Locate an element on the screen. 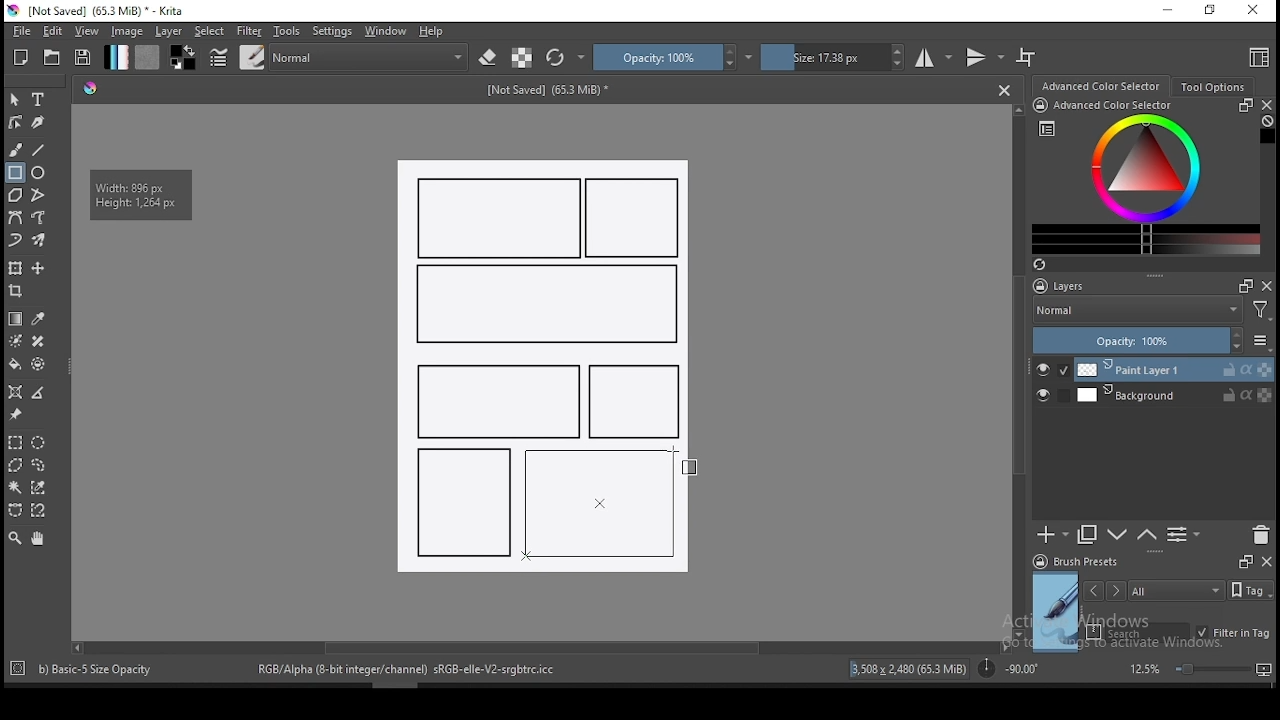  scroll bar is located at coordinates (1020, 370).